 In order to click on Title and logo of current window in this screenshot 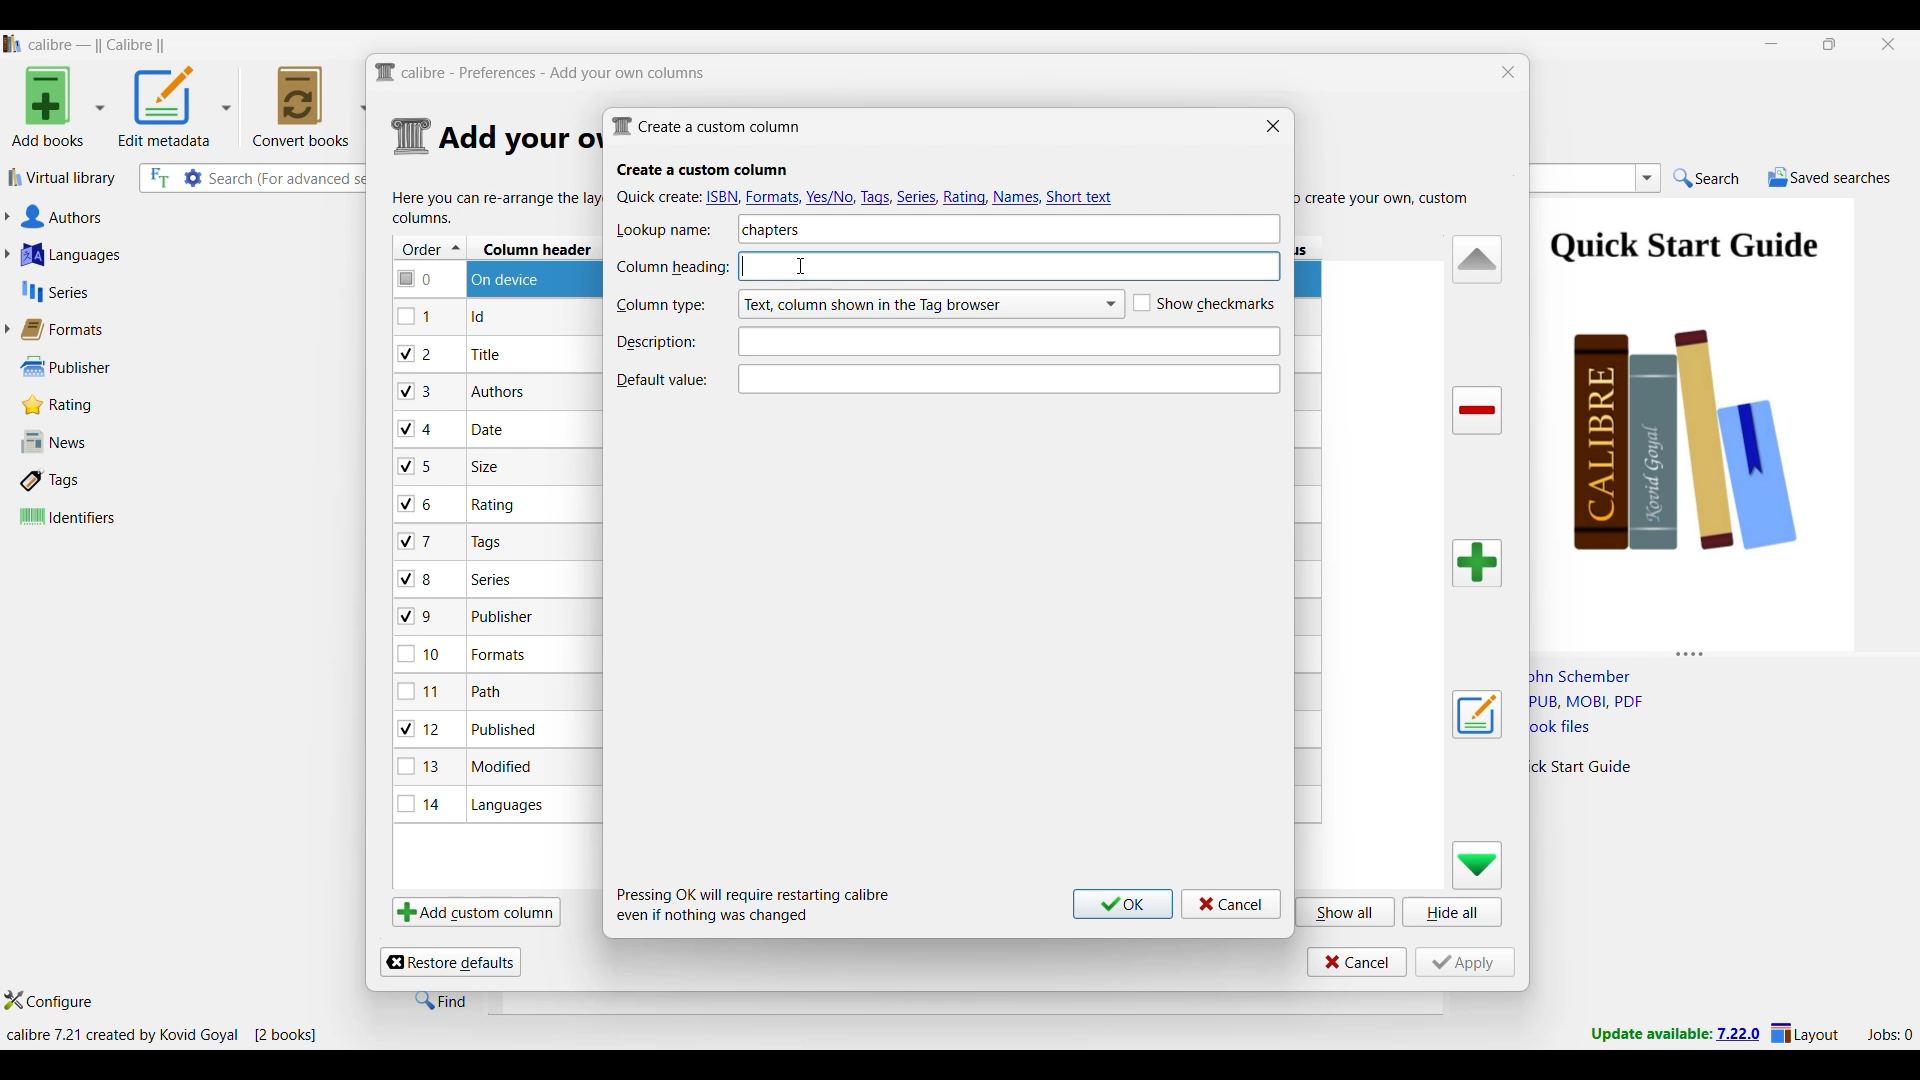, I will do `click(541, 73)`.